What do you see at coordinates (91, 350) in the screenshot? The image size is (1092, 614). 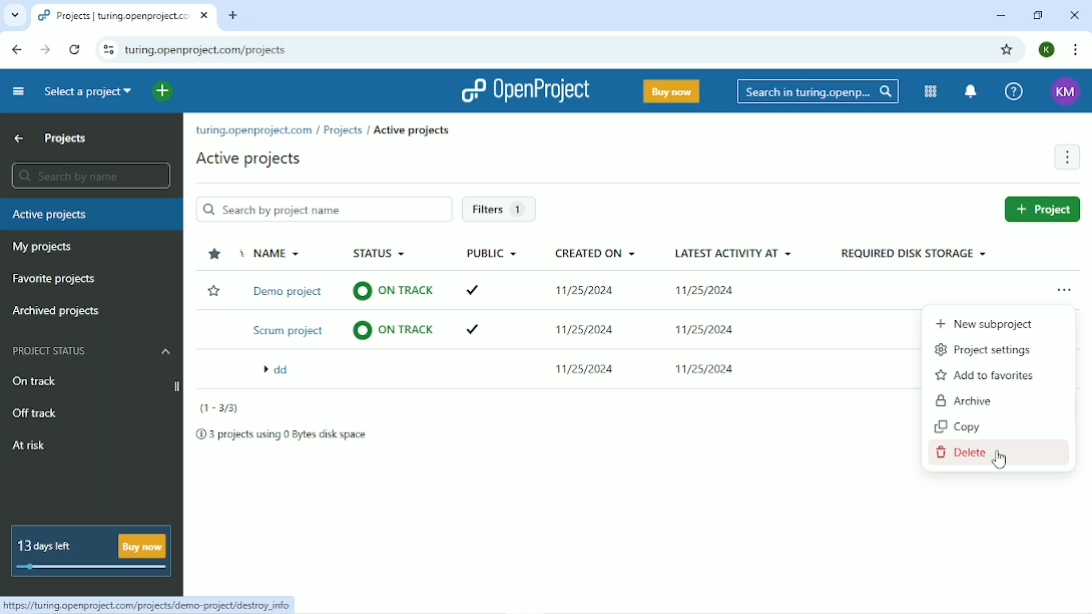 I see `Project status` at bounding box center [91, 350].